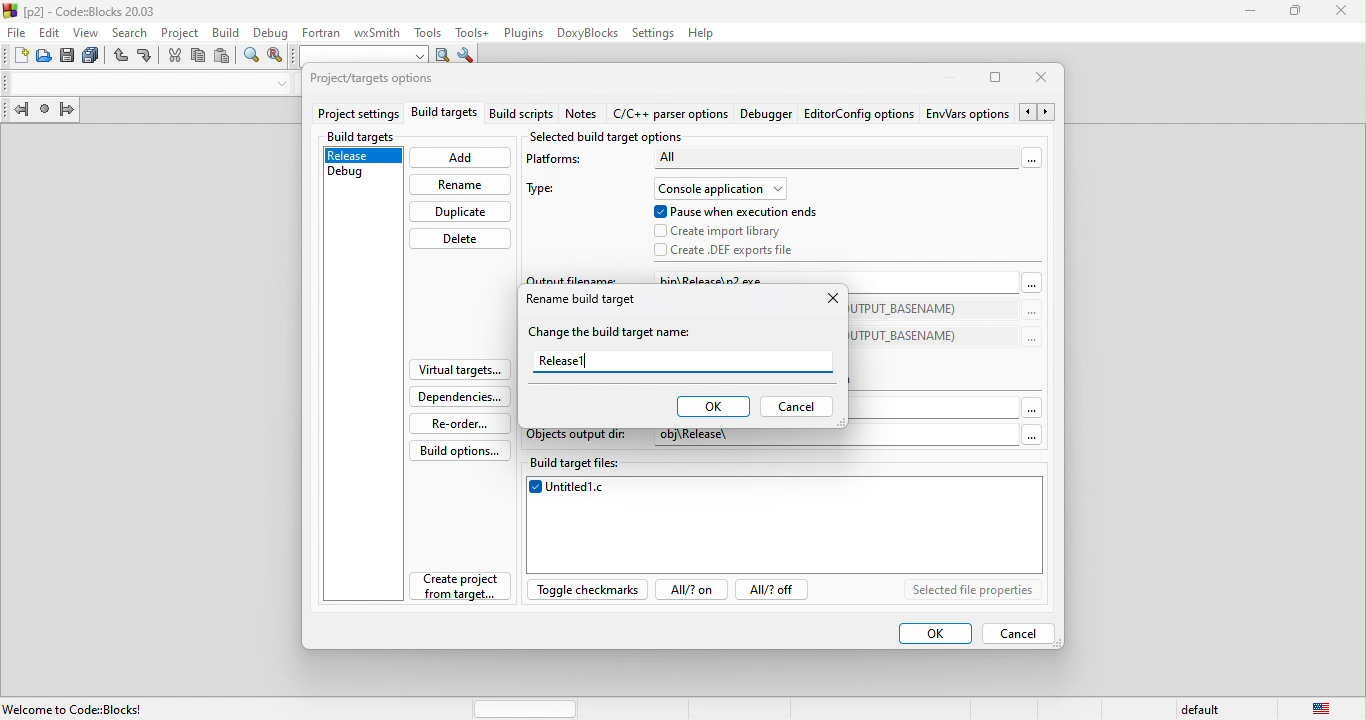  Describe the element at coordinates (745, 279) in the screenshot. I see `bin\Release\p2.exe` at that location.